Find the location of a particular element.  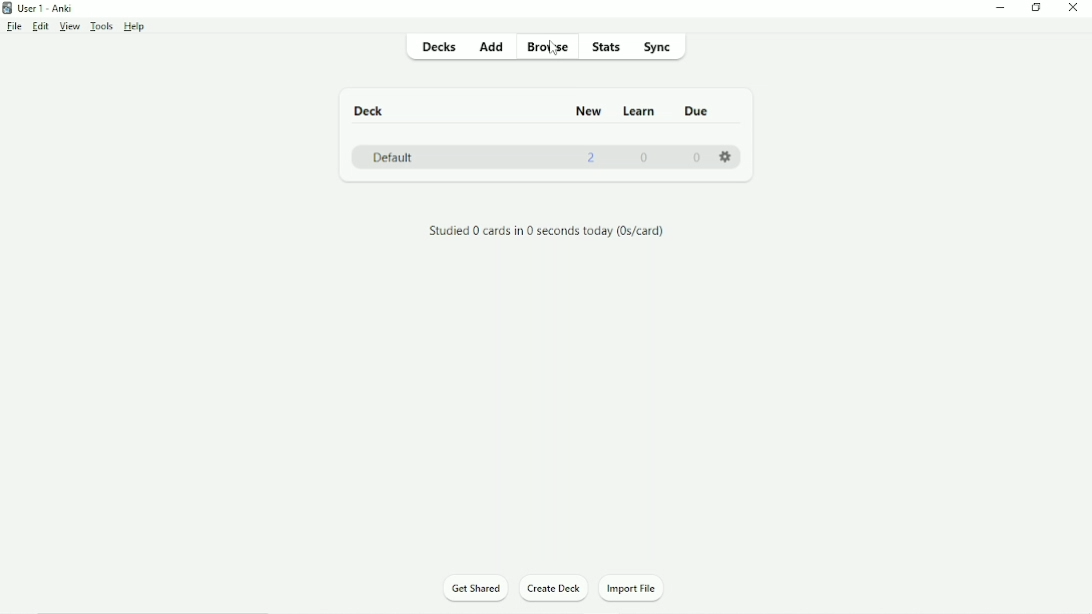

Restore down is located at coordinates (1036, 8).